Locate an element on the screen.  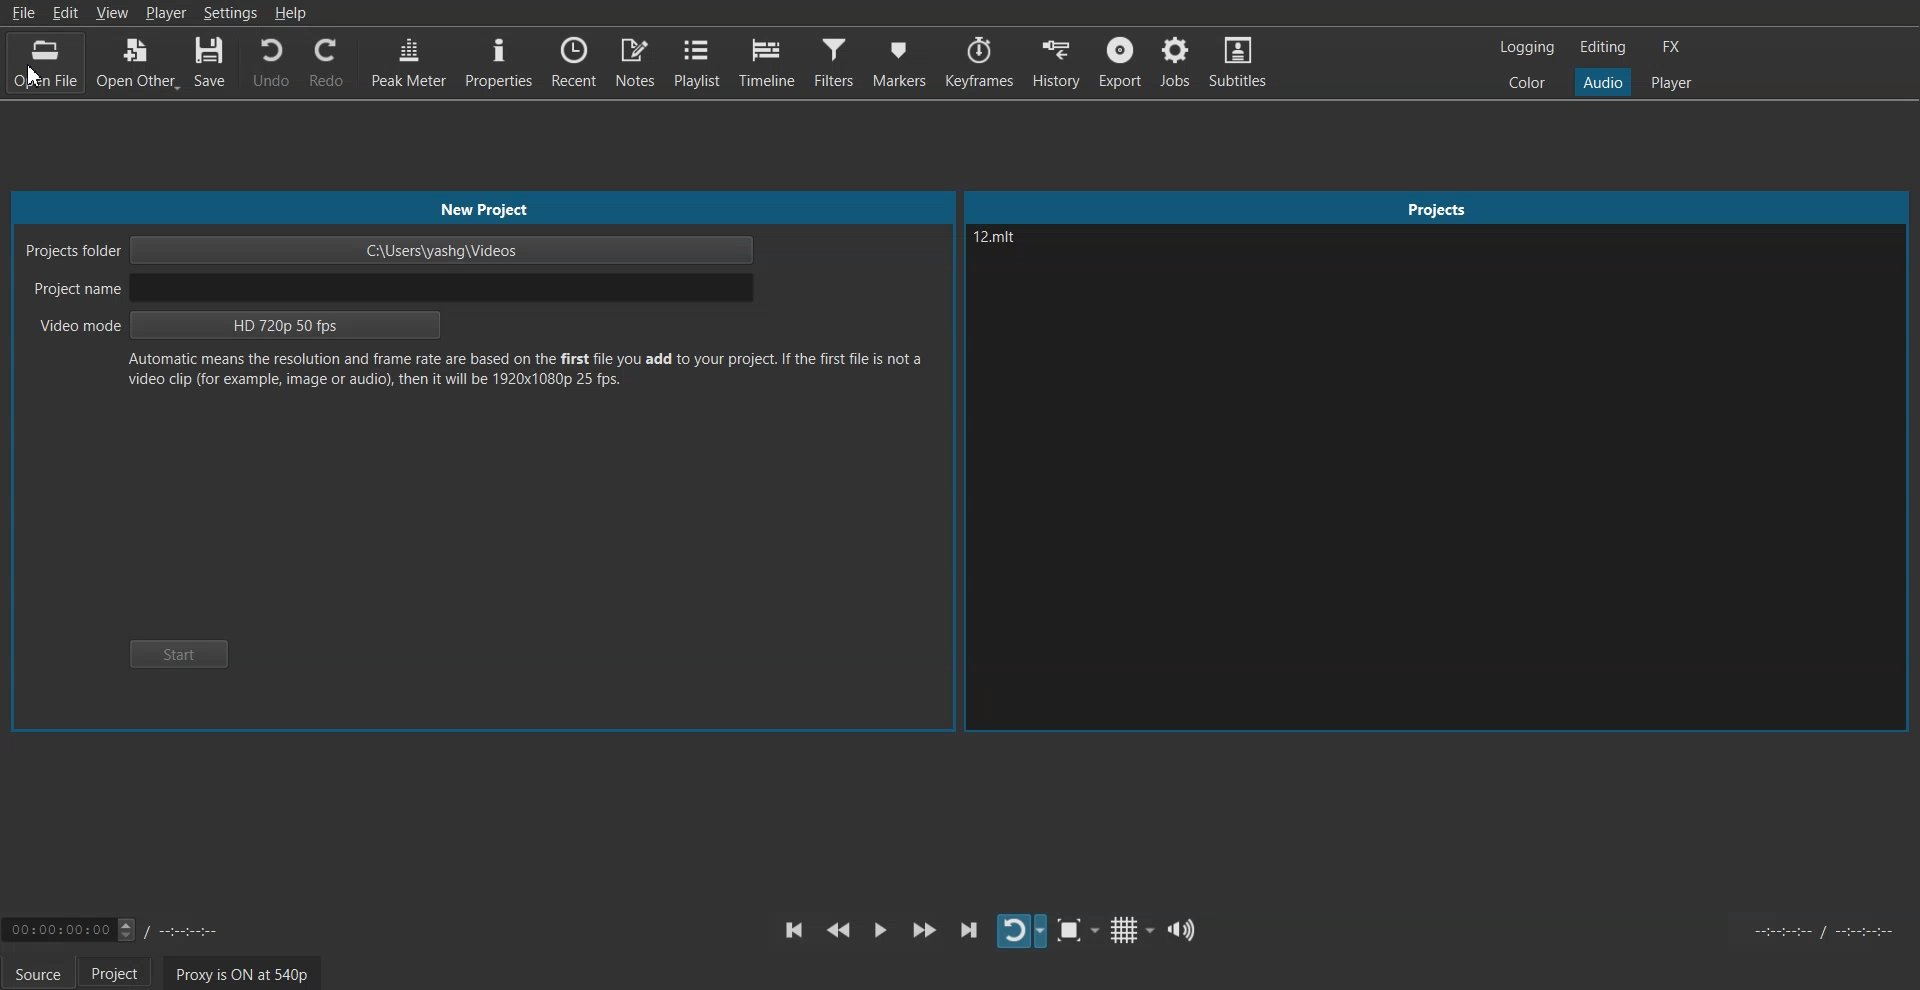
cursor is located at coordinates (36, 78).